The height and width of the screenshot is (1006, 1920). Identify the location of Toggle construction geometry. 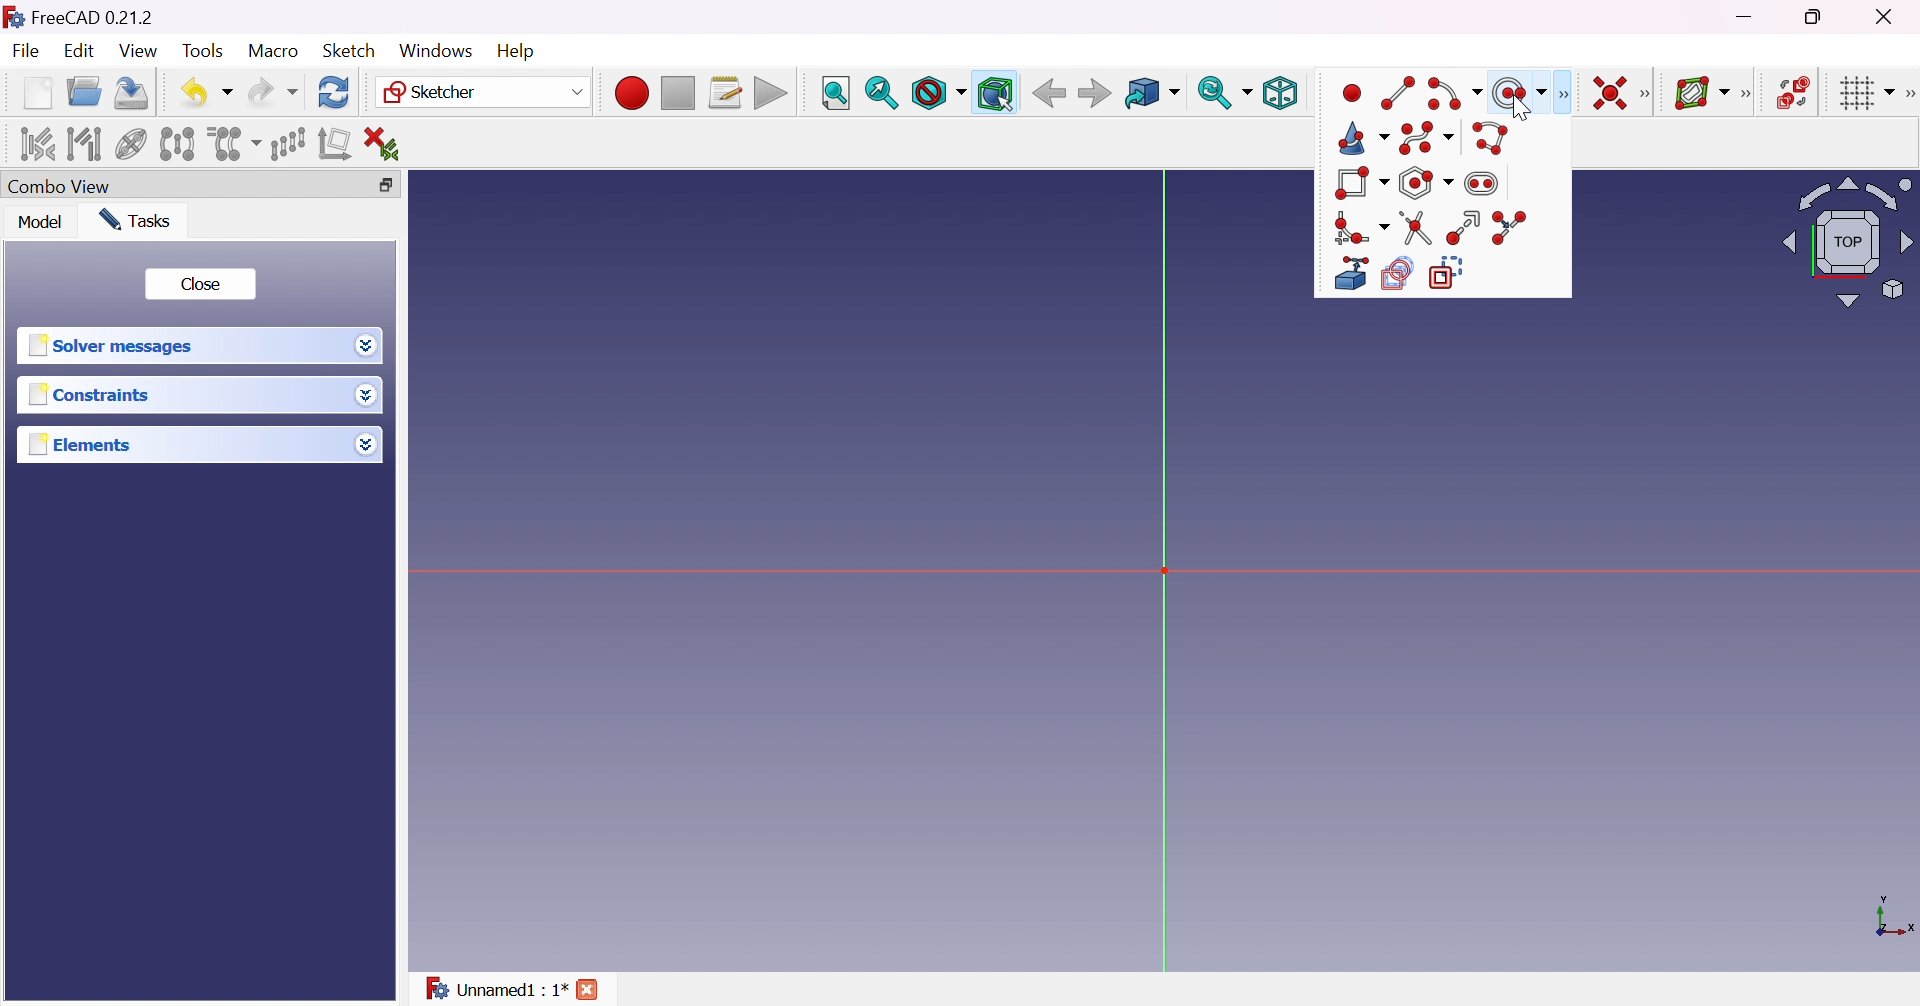
(1451, 272).